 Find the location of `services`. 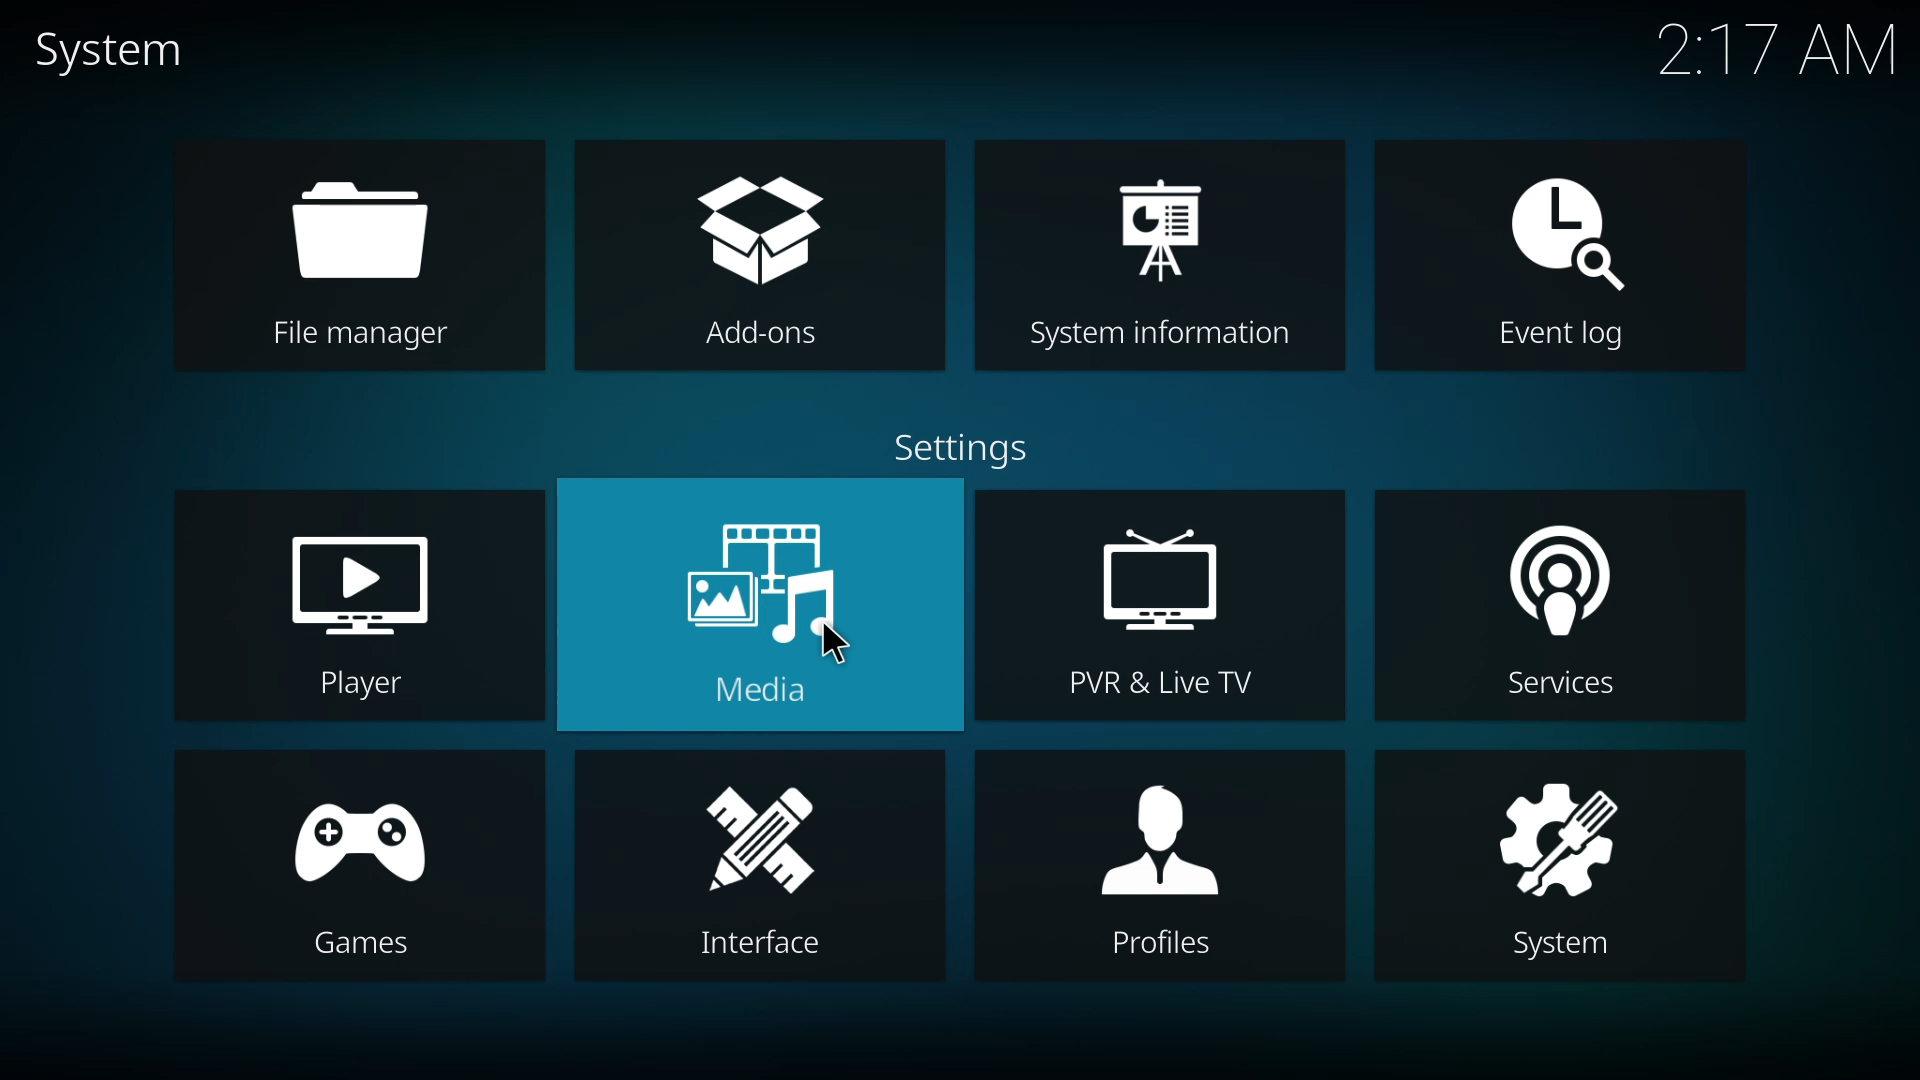

services is located at coordinates (1562, 606).